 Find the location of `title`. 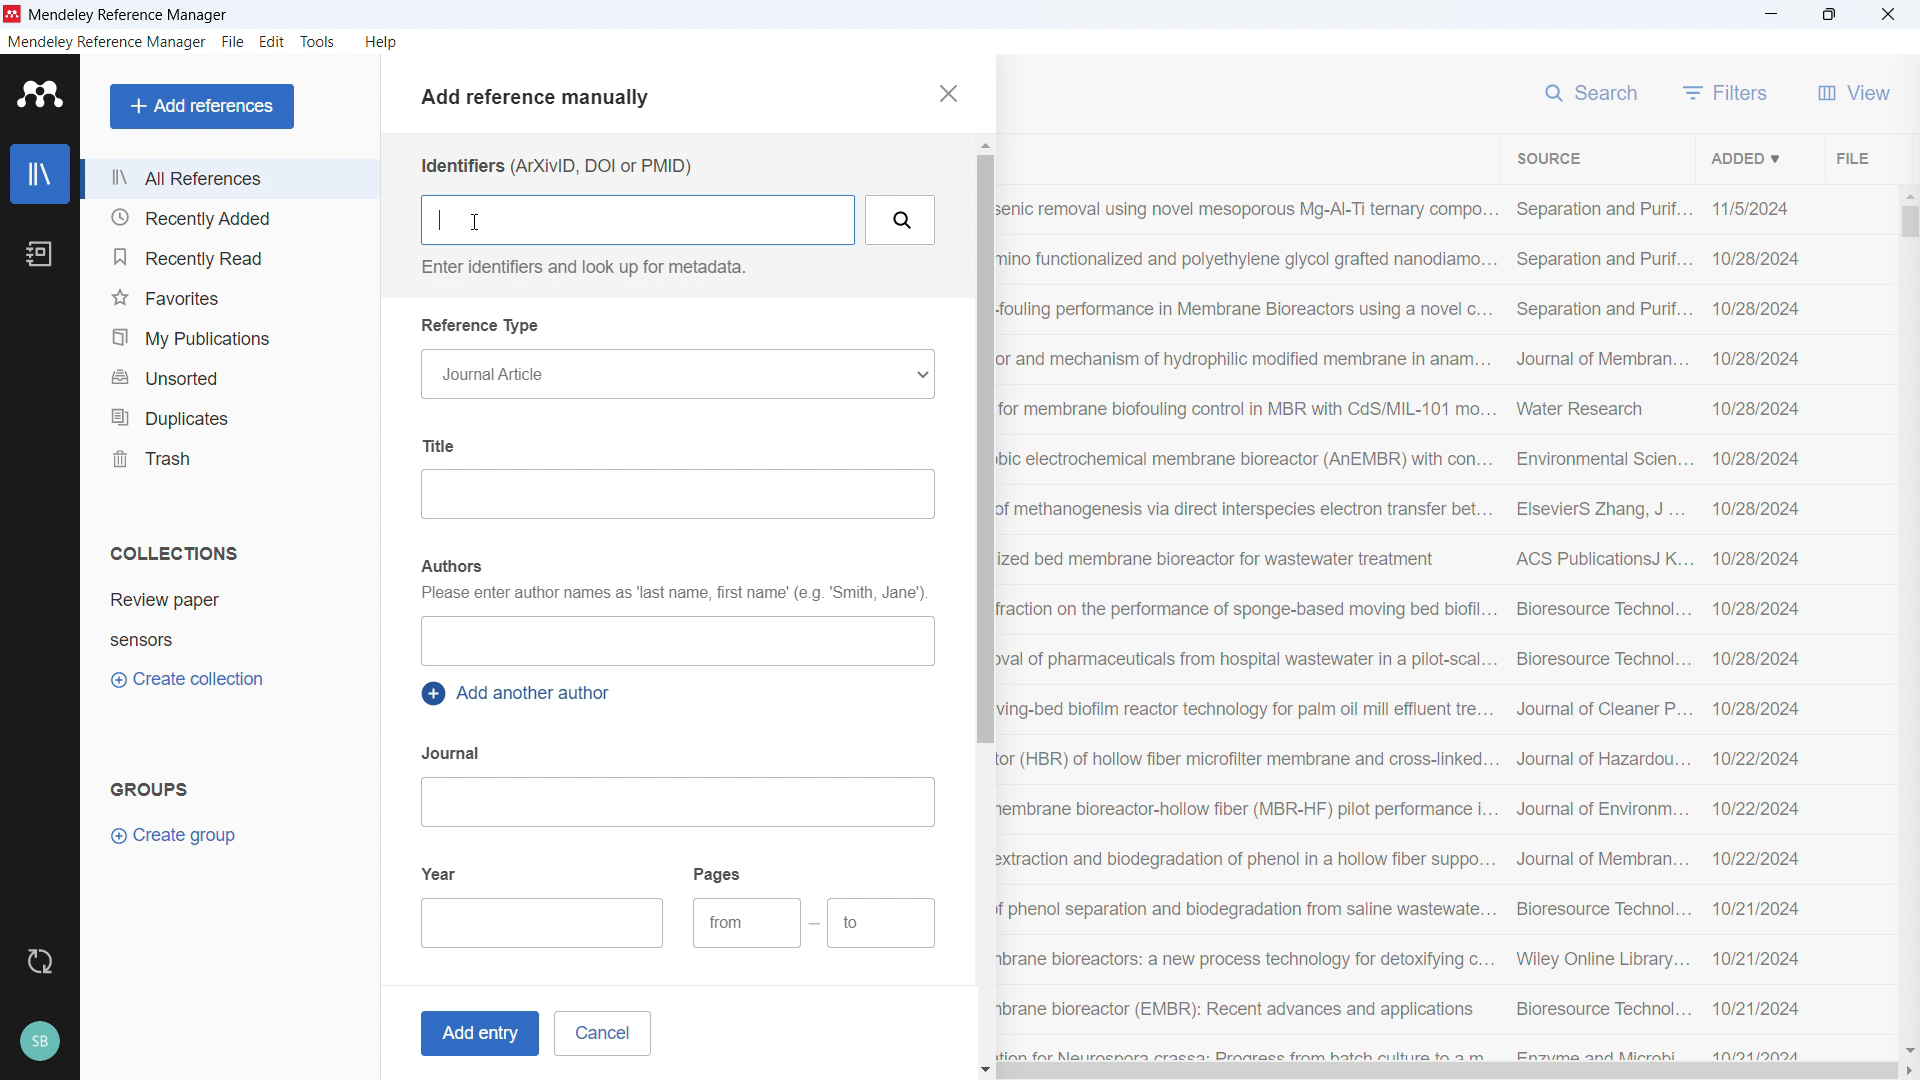

title is located at coordinates (130, 16).